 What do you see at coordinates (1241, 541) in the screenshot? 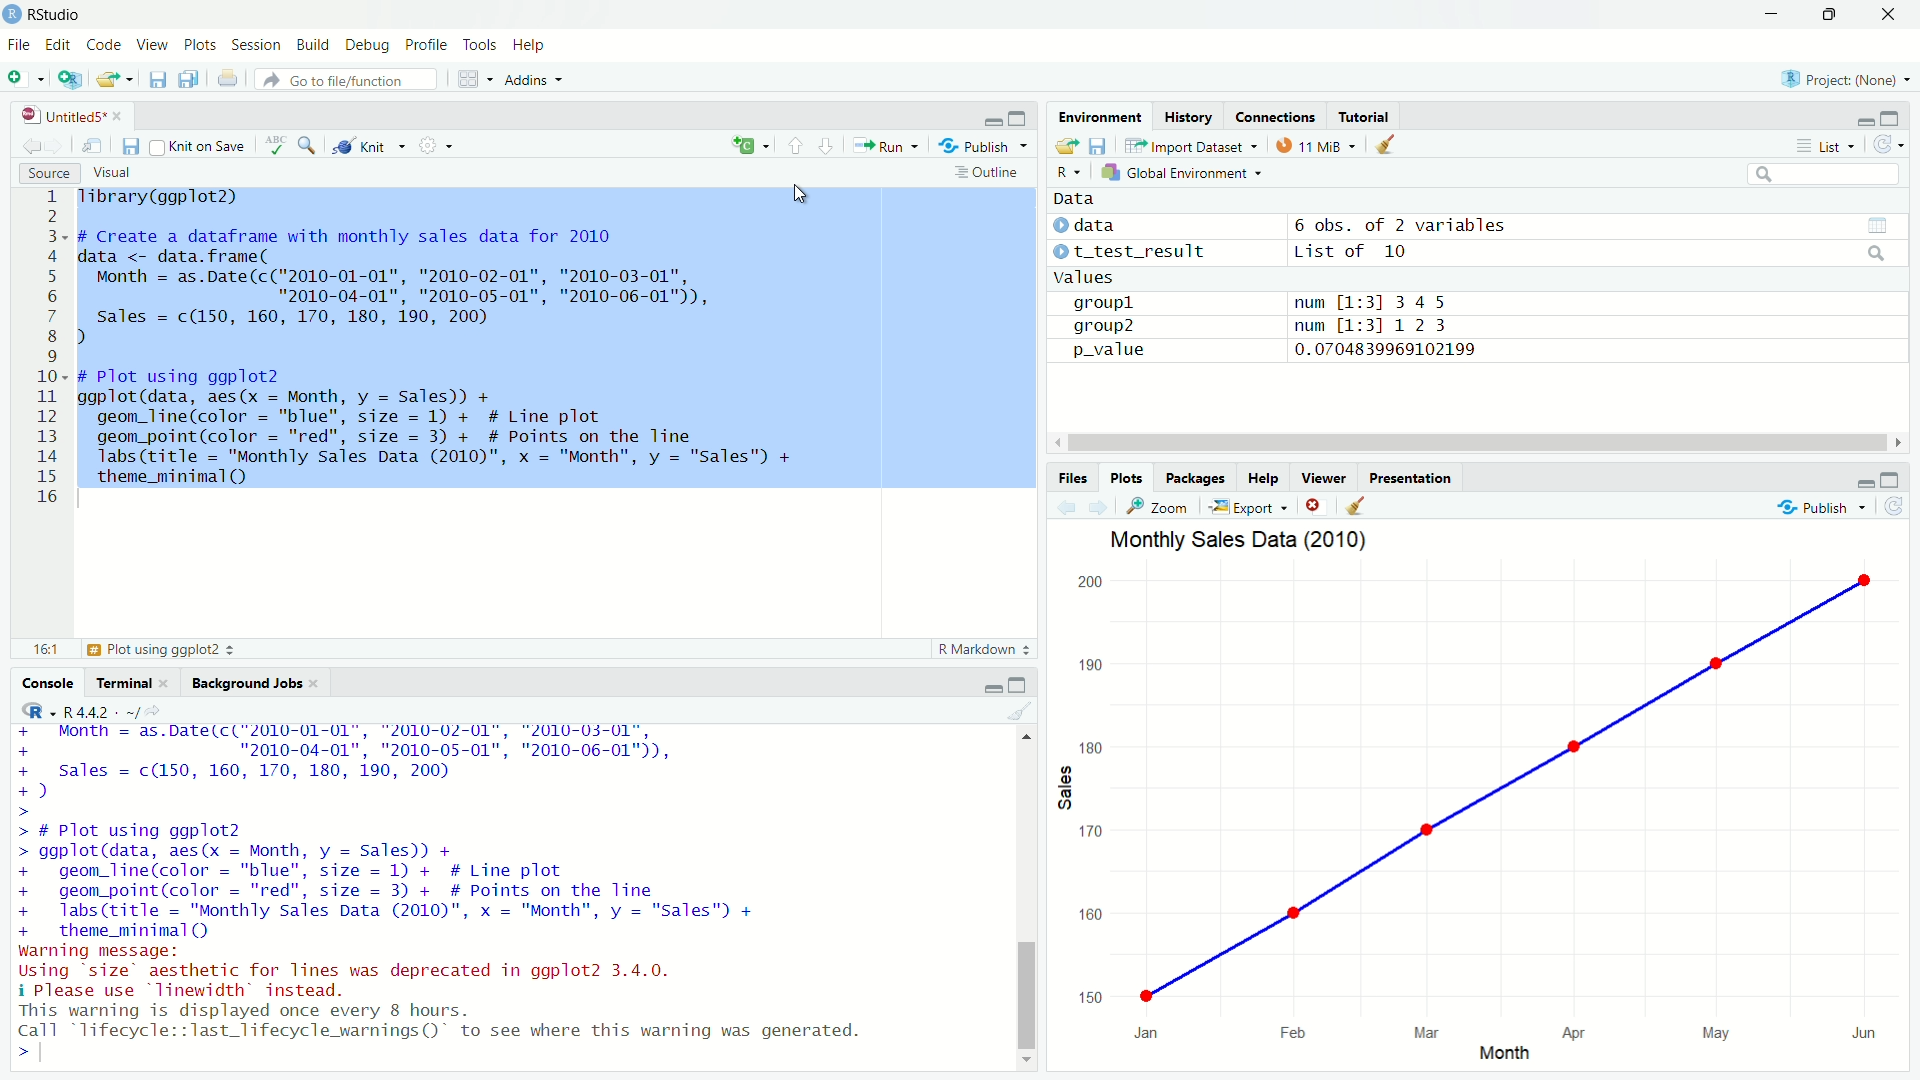
I see `Monthly Sales Data (2010)` at bounding box center [1241, 541].